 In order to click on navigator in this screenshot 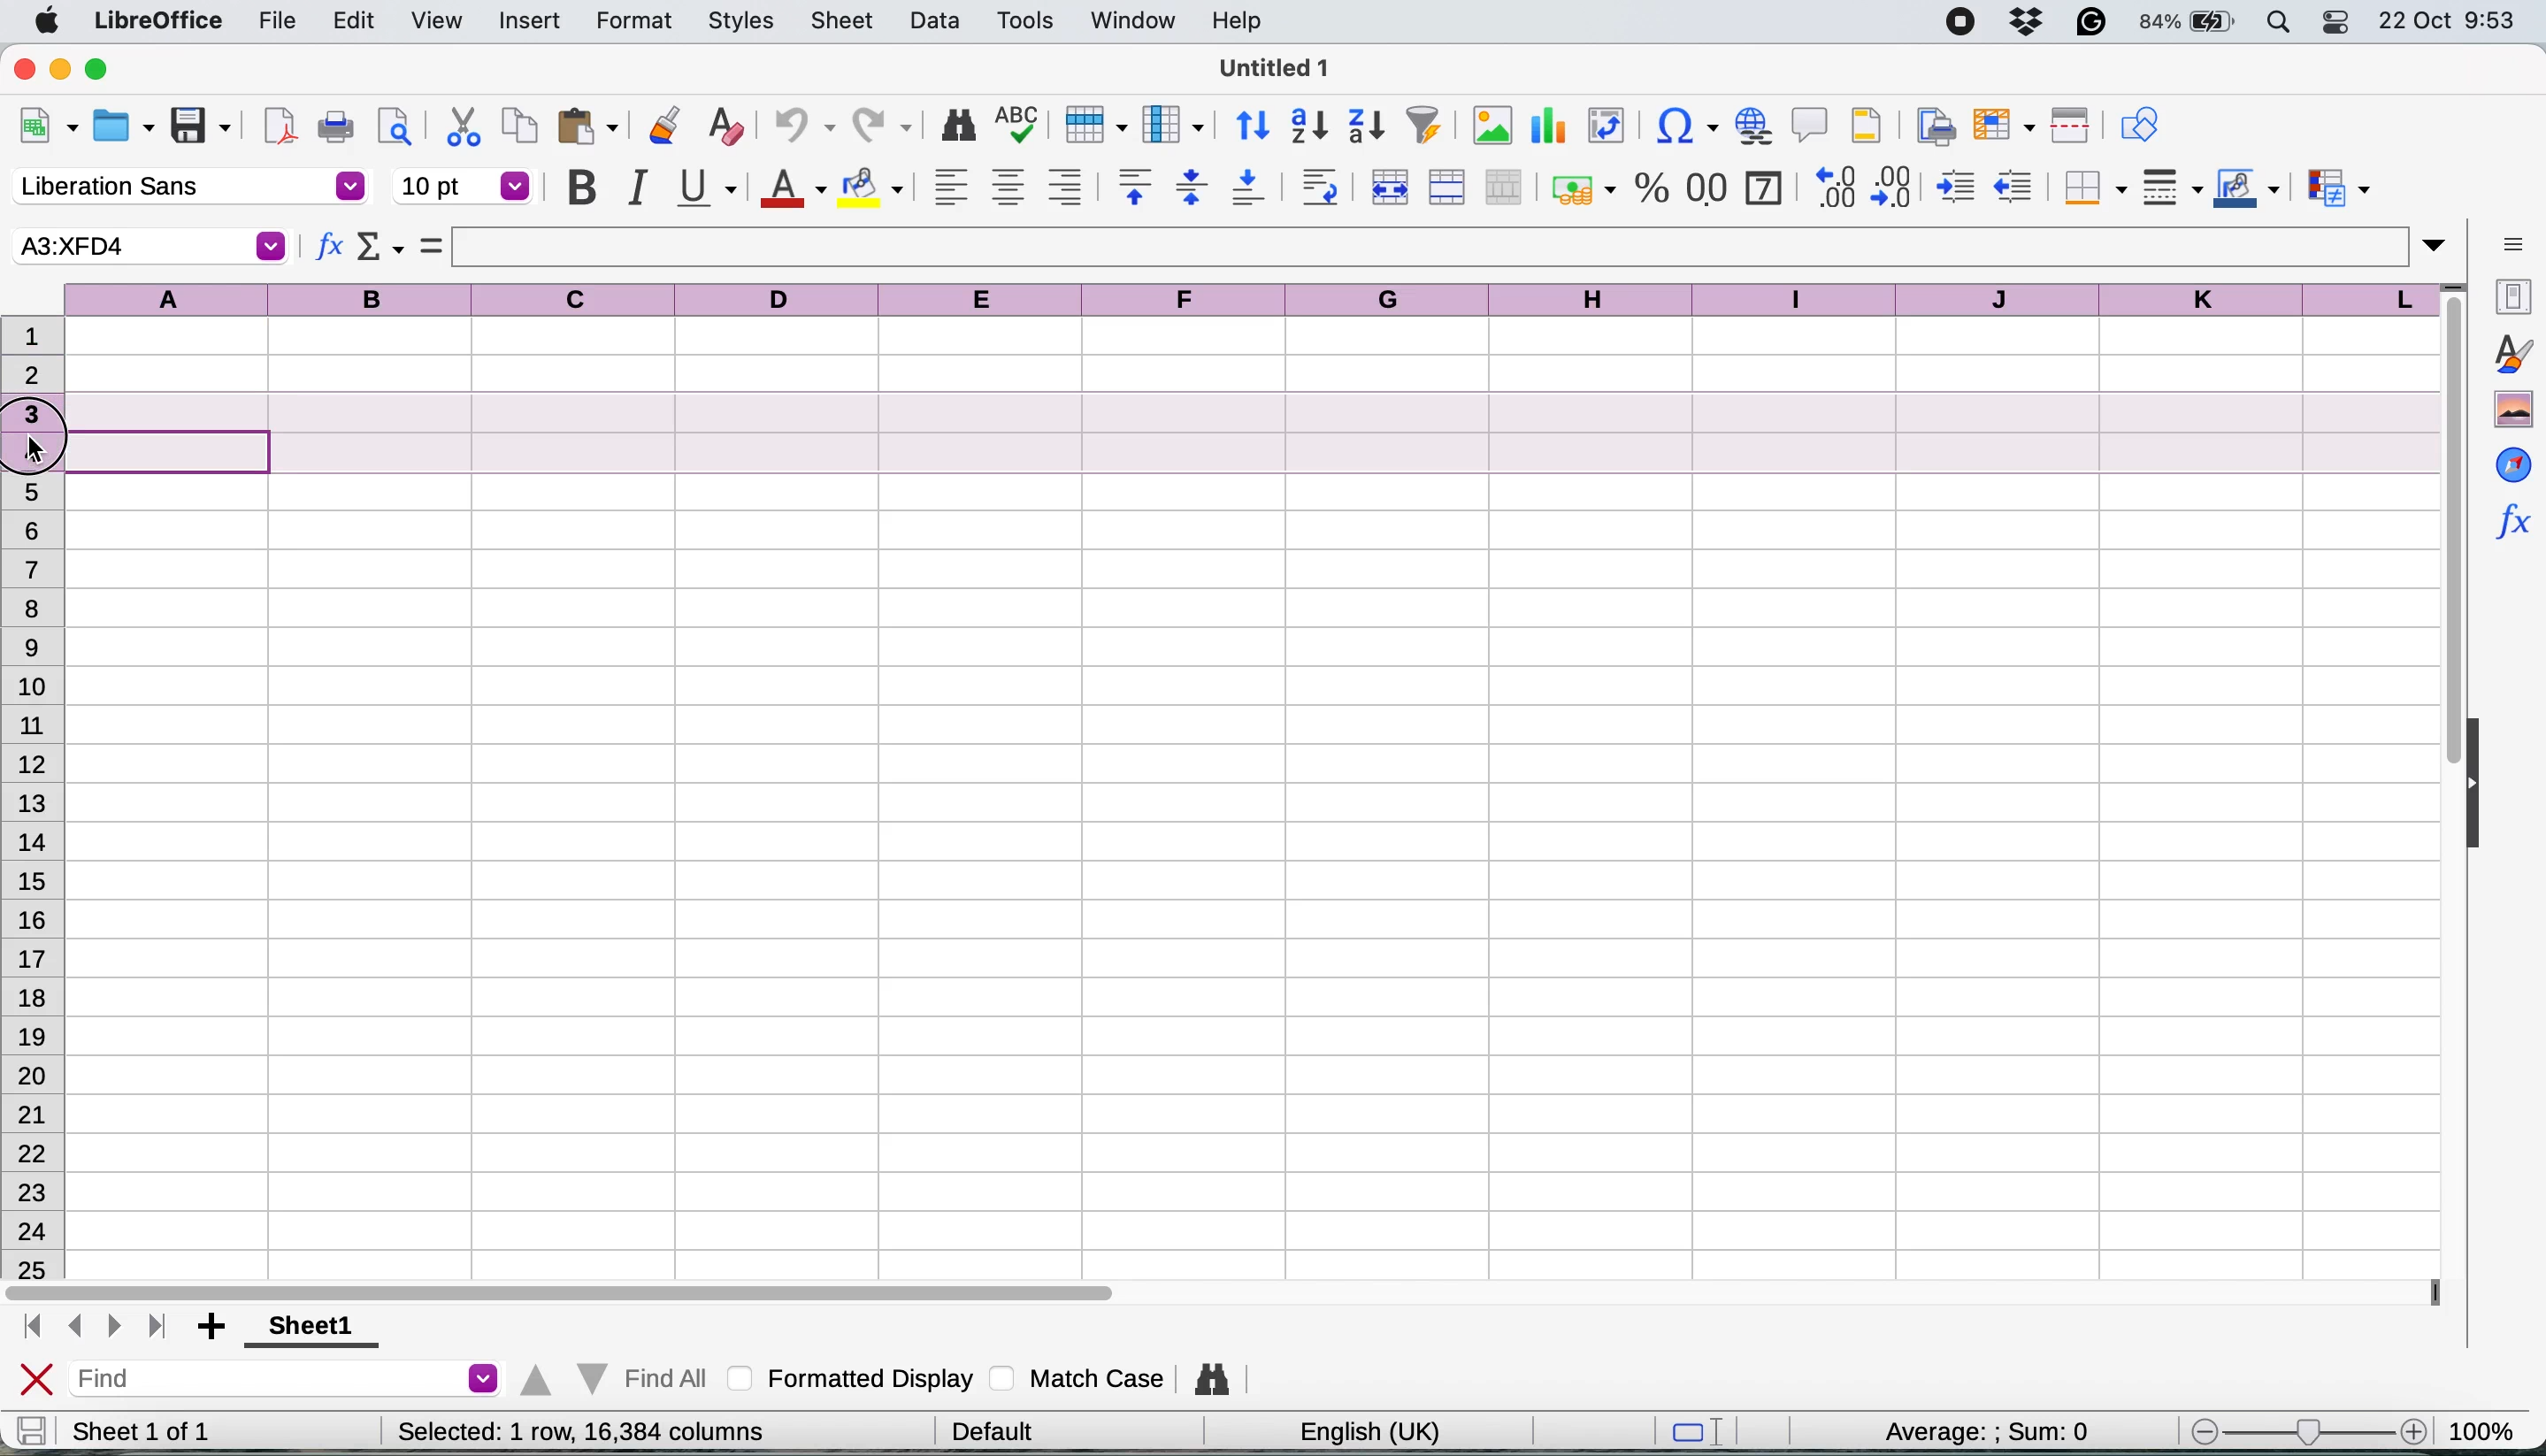, I will do `click(2513, 463)`.